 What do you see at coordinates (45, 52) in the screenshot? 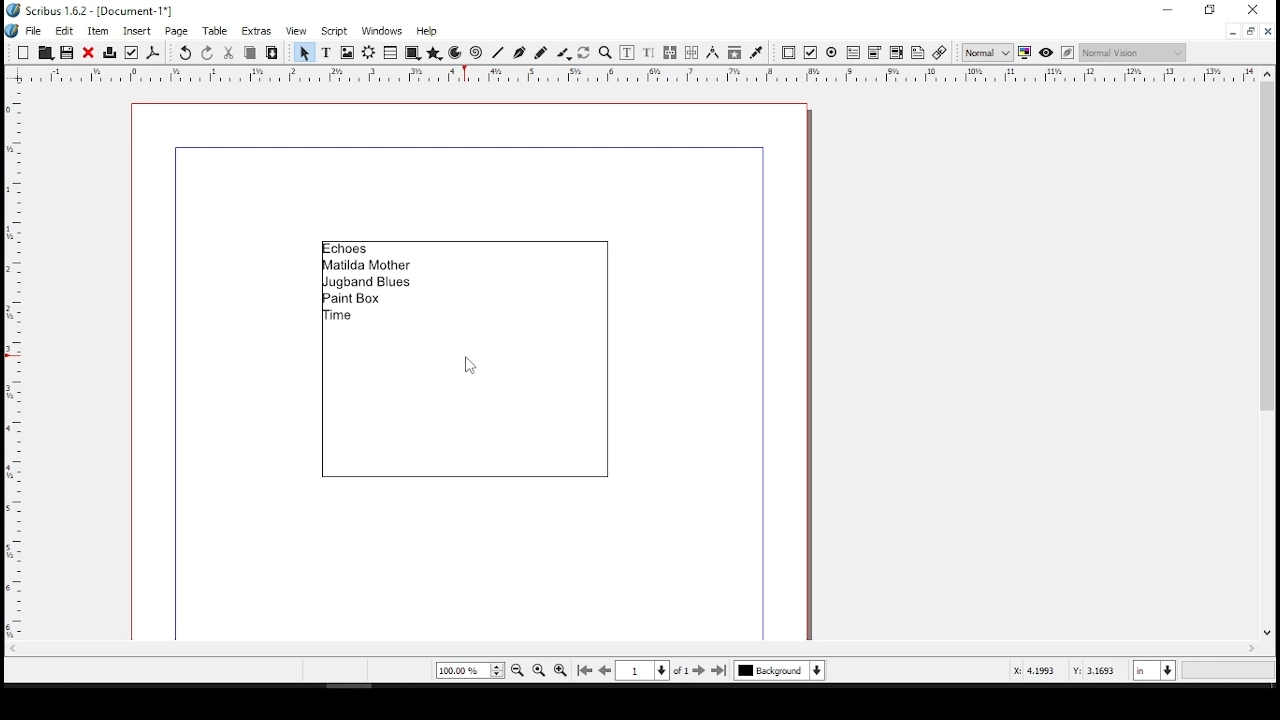
I see `` at bounding box center [45, 52].